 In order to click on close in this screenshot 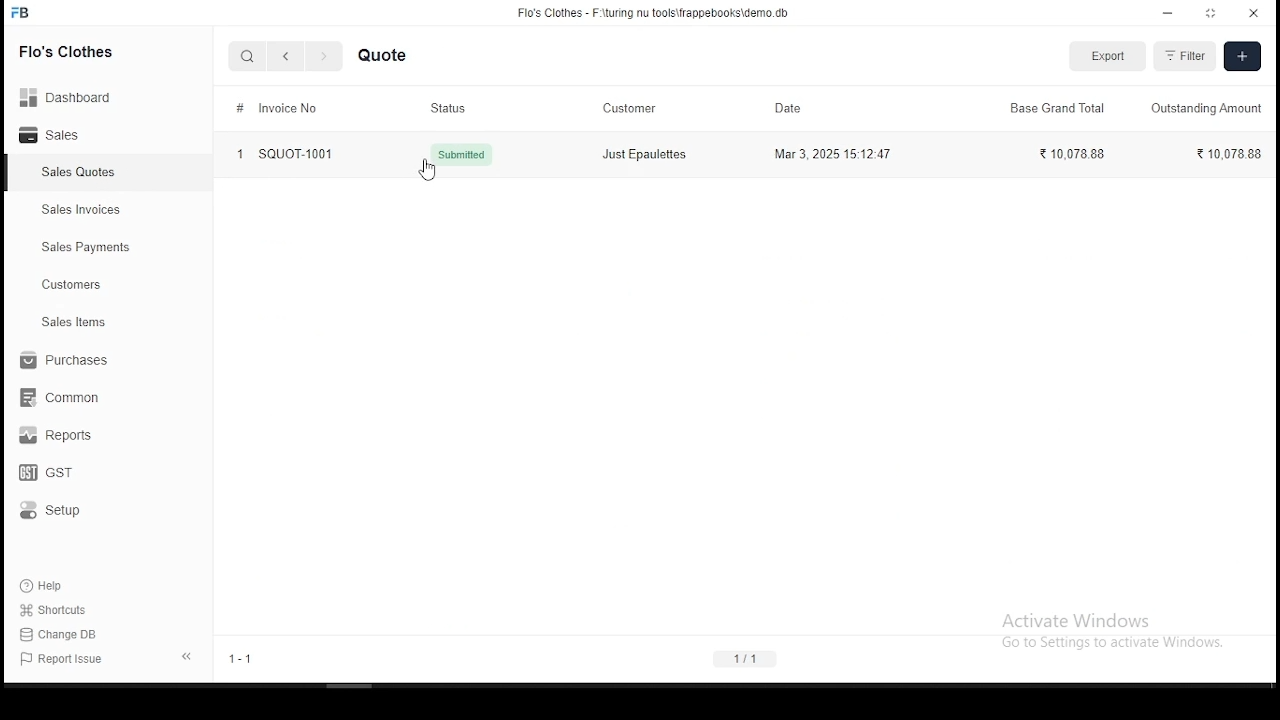, I will do `click(1254, 12)`.